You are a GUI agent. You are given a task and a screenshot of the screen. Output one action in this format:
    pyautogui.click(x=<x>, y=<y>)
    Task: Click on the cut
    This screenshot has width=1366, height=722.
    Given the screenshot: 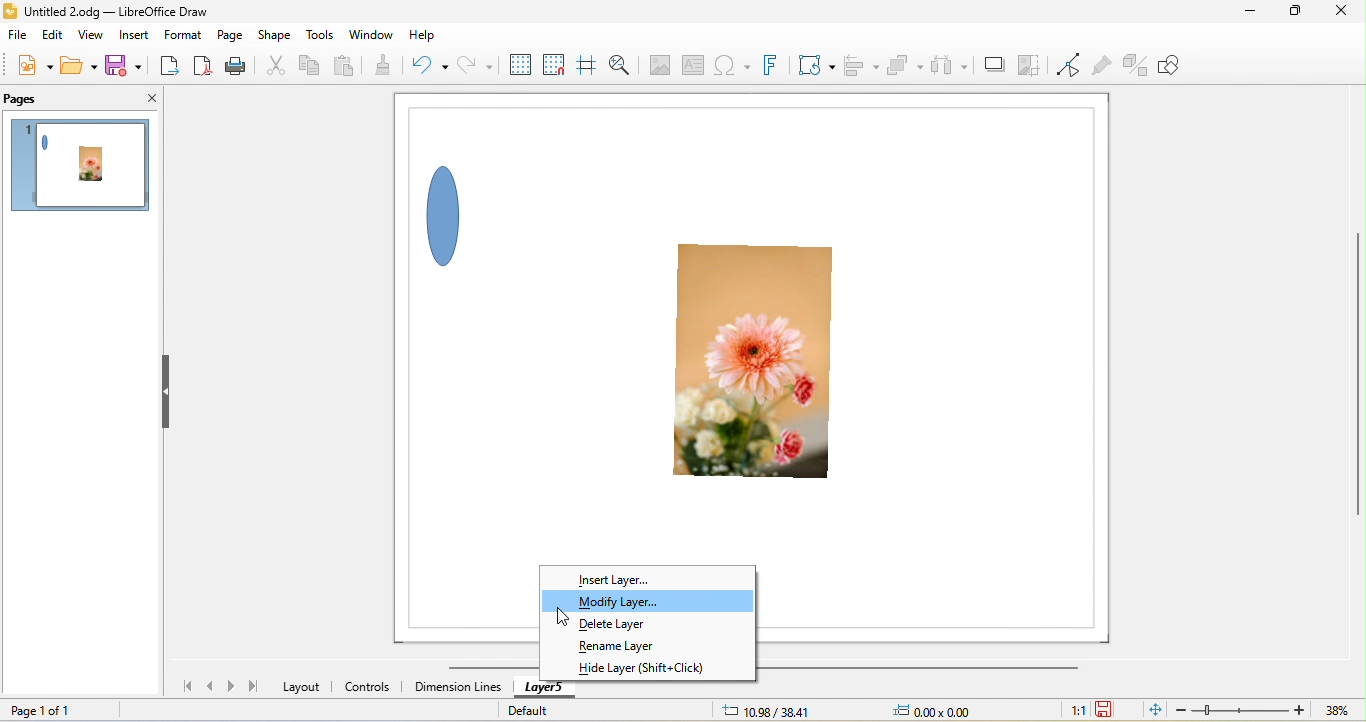 What is the action you would take?
    pyautogui.click(x=277, y=67)
    